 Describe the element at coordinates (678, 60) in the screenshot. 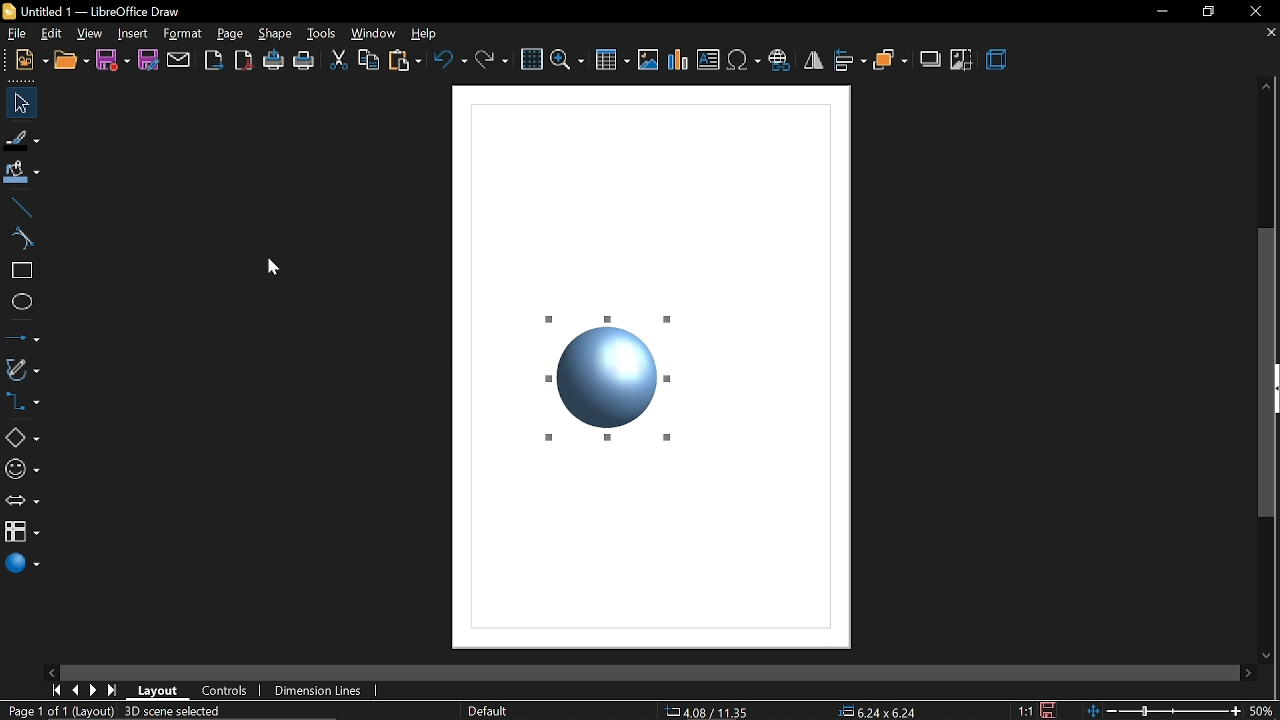

I see `insert chart` at that location.